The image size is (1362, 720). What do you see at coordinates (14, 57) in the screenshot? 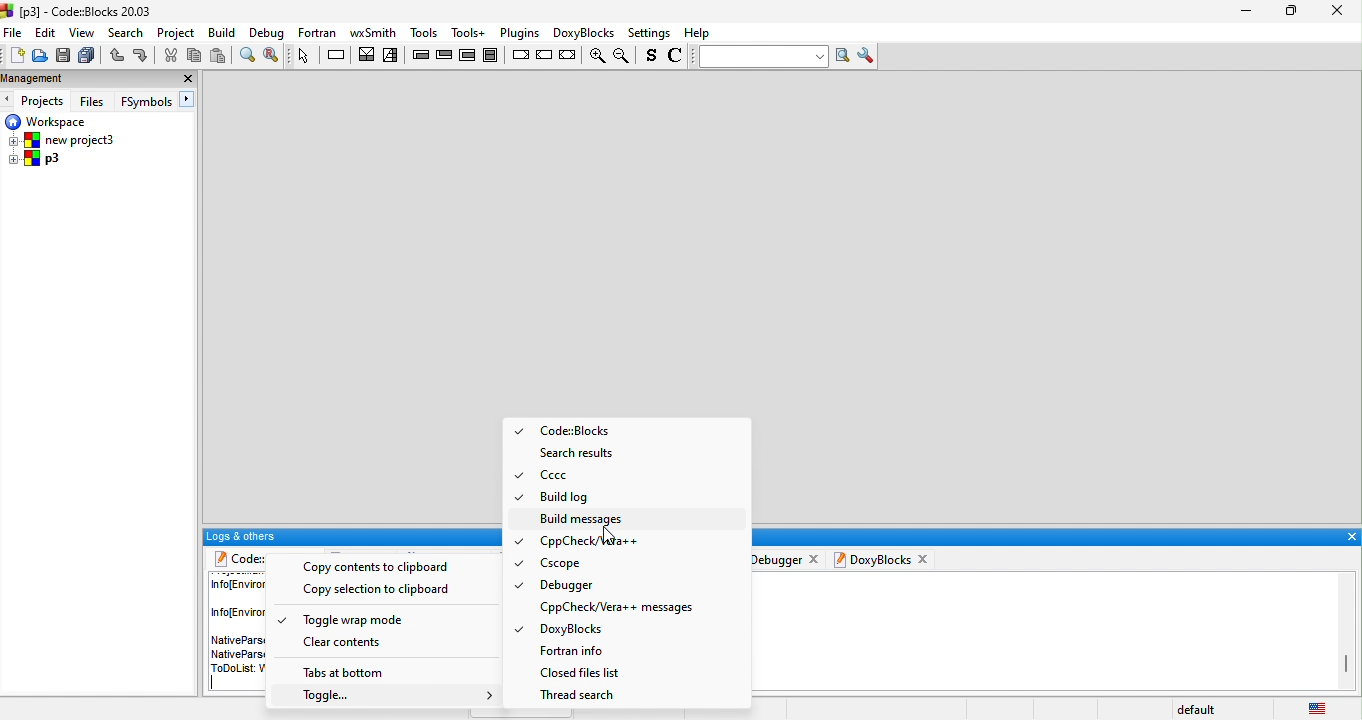
I see `new` at bounding box center [14, 57].